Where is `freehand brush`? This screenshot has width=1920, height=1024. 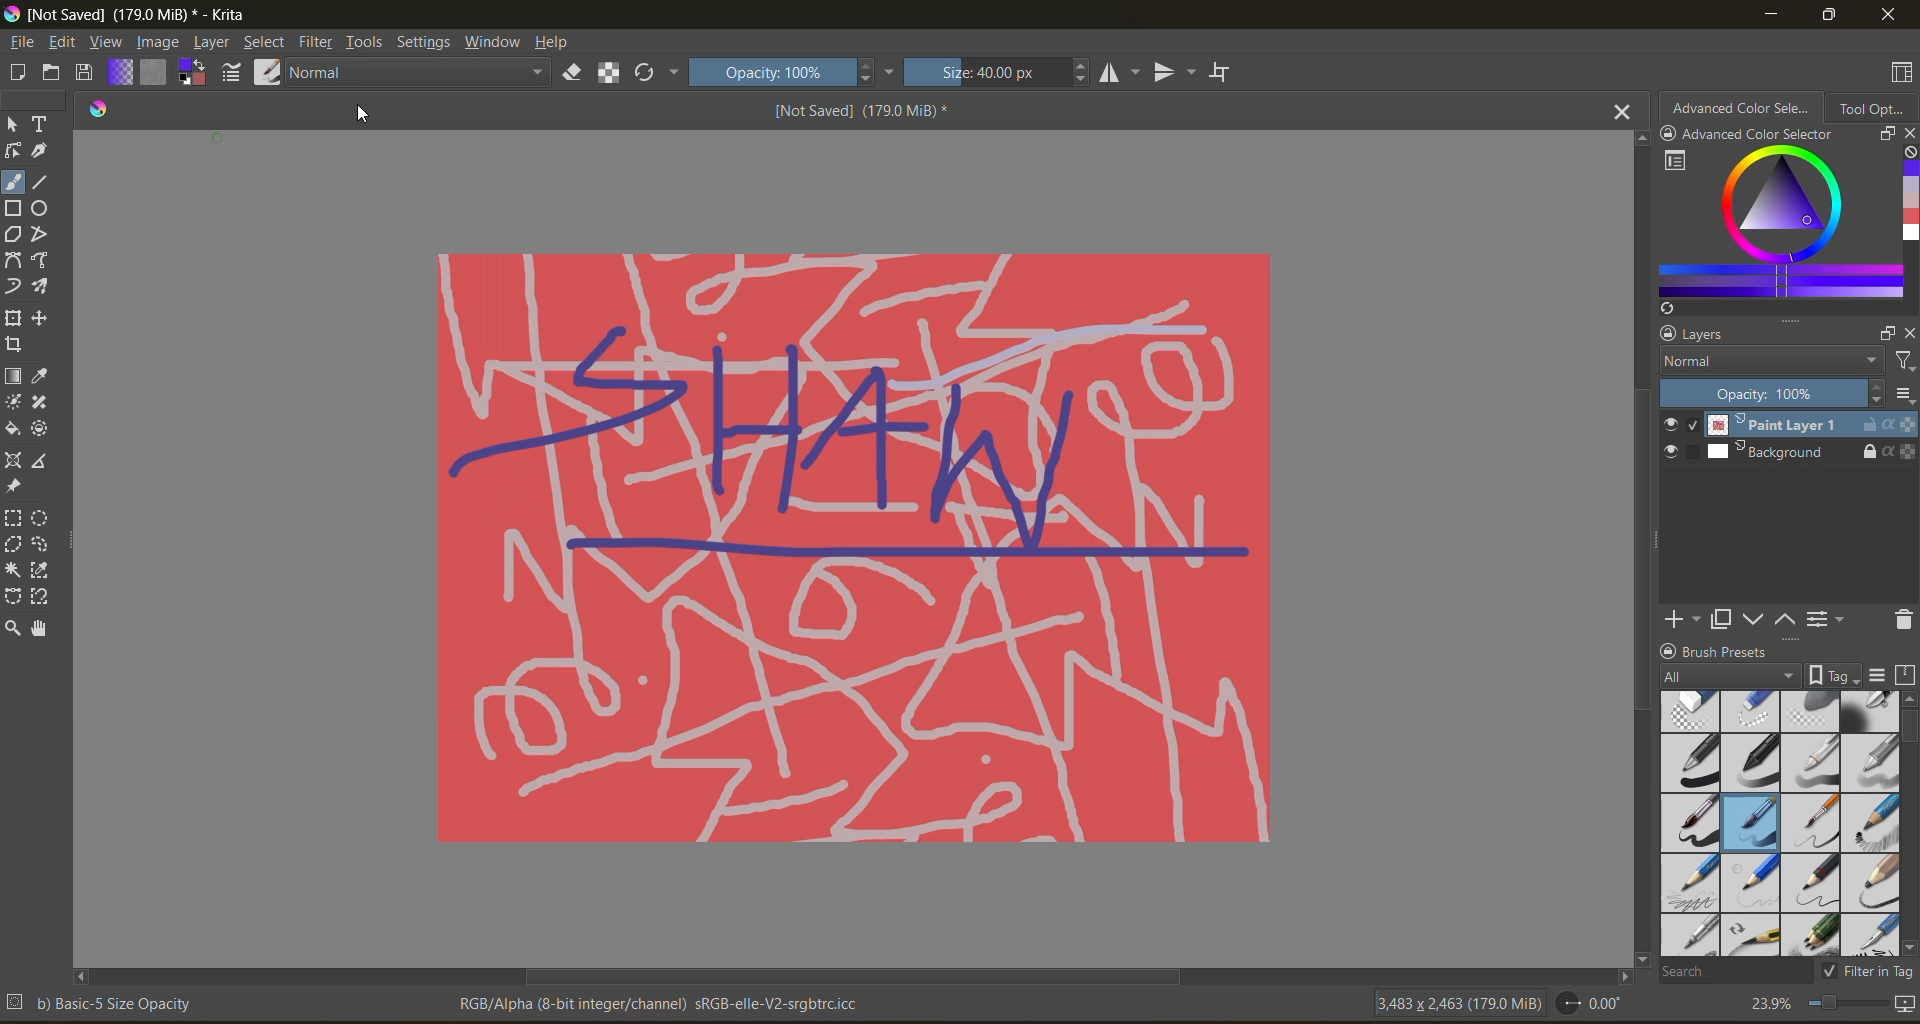 freehand brush is located at coordinates (12, 181).